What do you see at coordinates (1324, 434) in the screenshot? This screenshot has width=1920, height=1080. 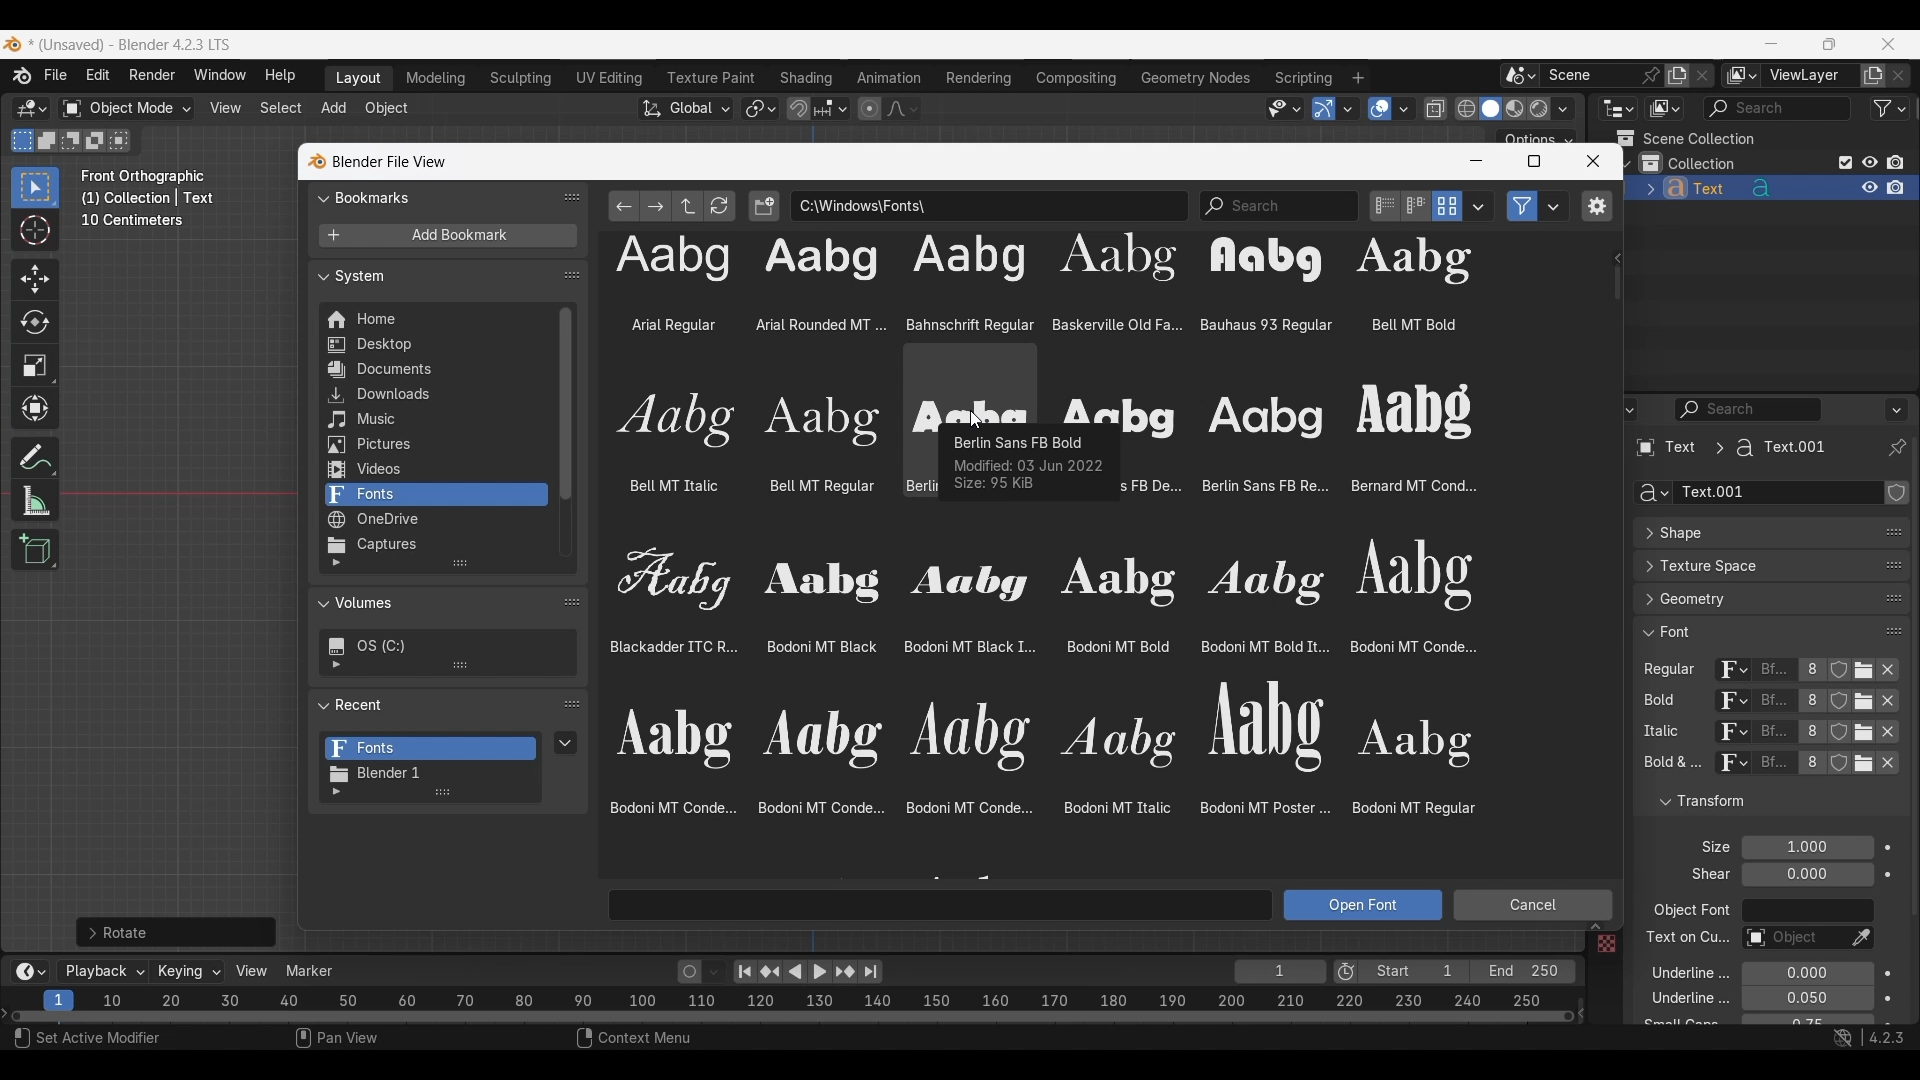 I see `font options` at bounding box center [1324, 434].